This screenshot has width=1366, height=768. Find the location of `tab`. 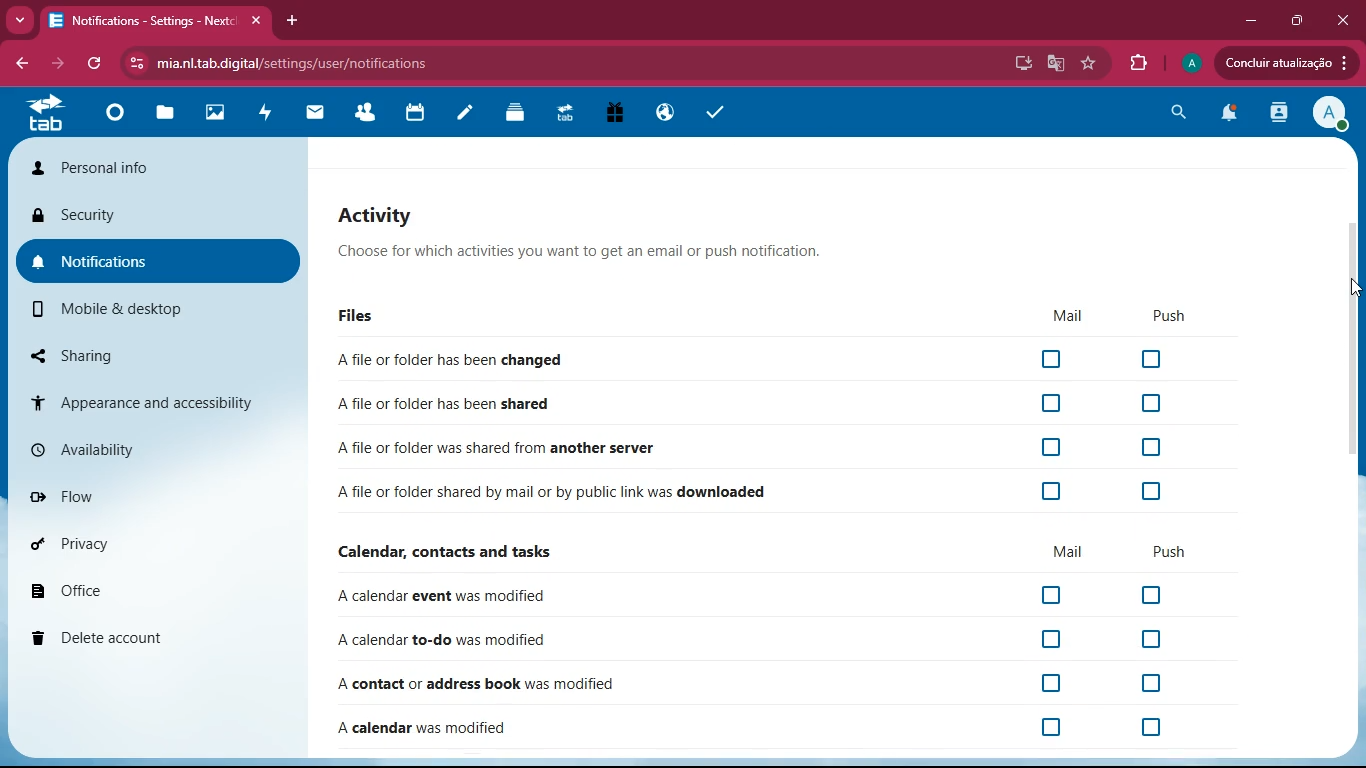

tab is located at coordinates (48, 118).